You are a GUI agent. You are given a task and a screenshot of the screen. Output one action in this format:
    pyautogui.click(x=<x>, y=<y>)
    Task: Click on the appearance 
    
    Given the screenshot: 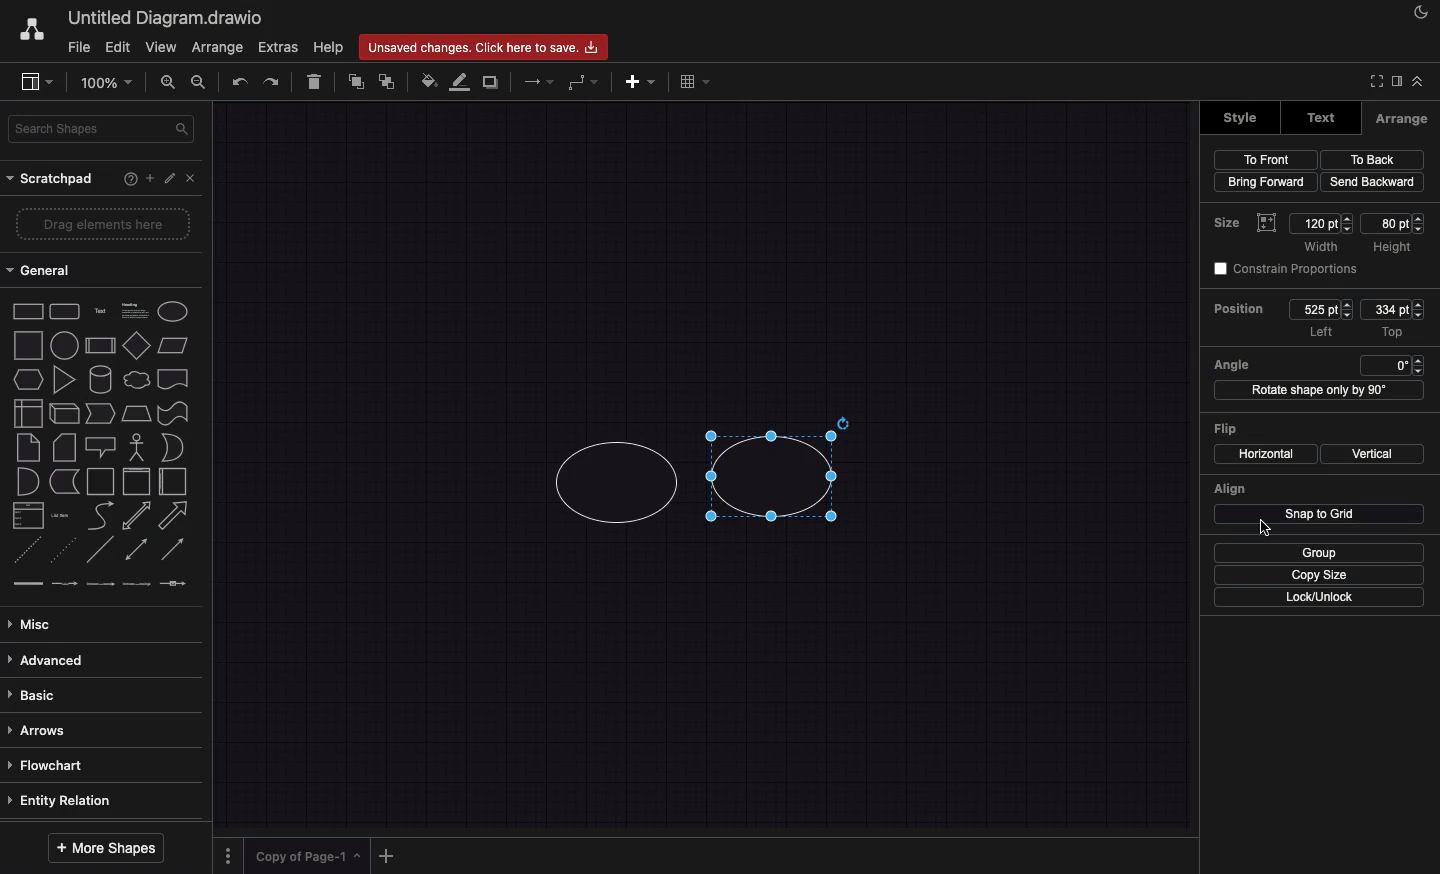 What is the action you would take?
    pyautogui.click(x=1421, y=16)
    